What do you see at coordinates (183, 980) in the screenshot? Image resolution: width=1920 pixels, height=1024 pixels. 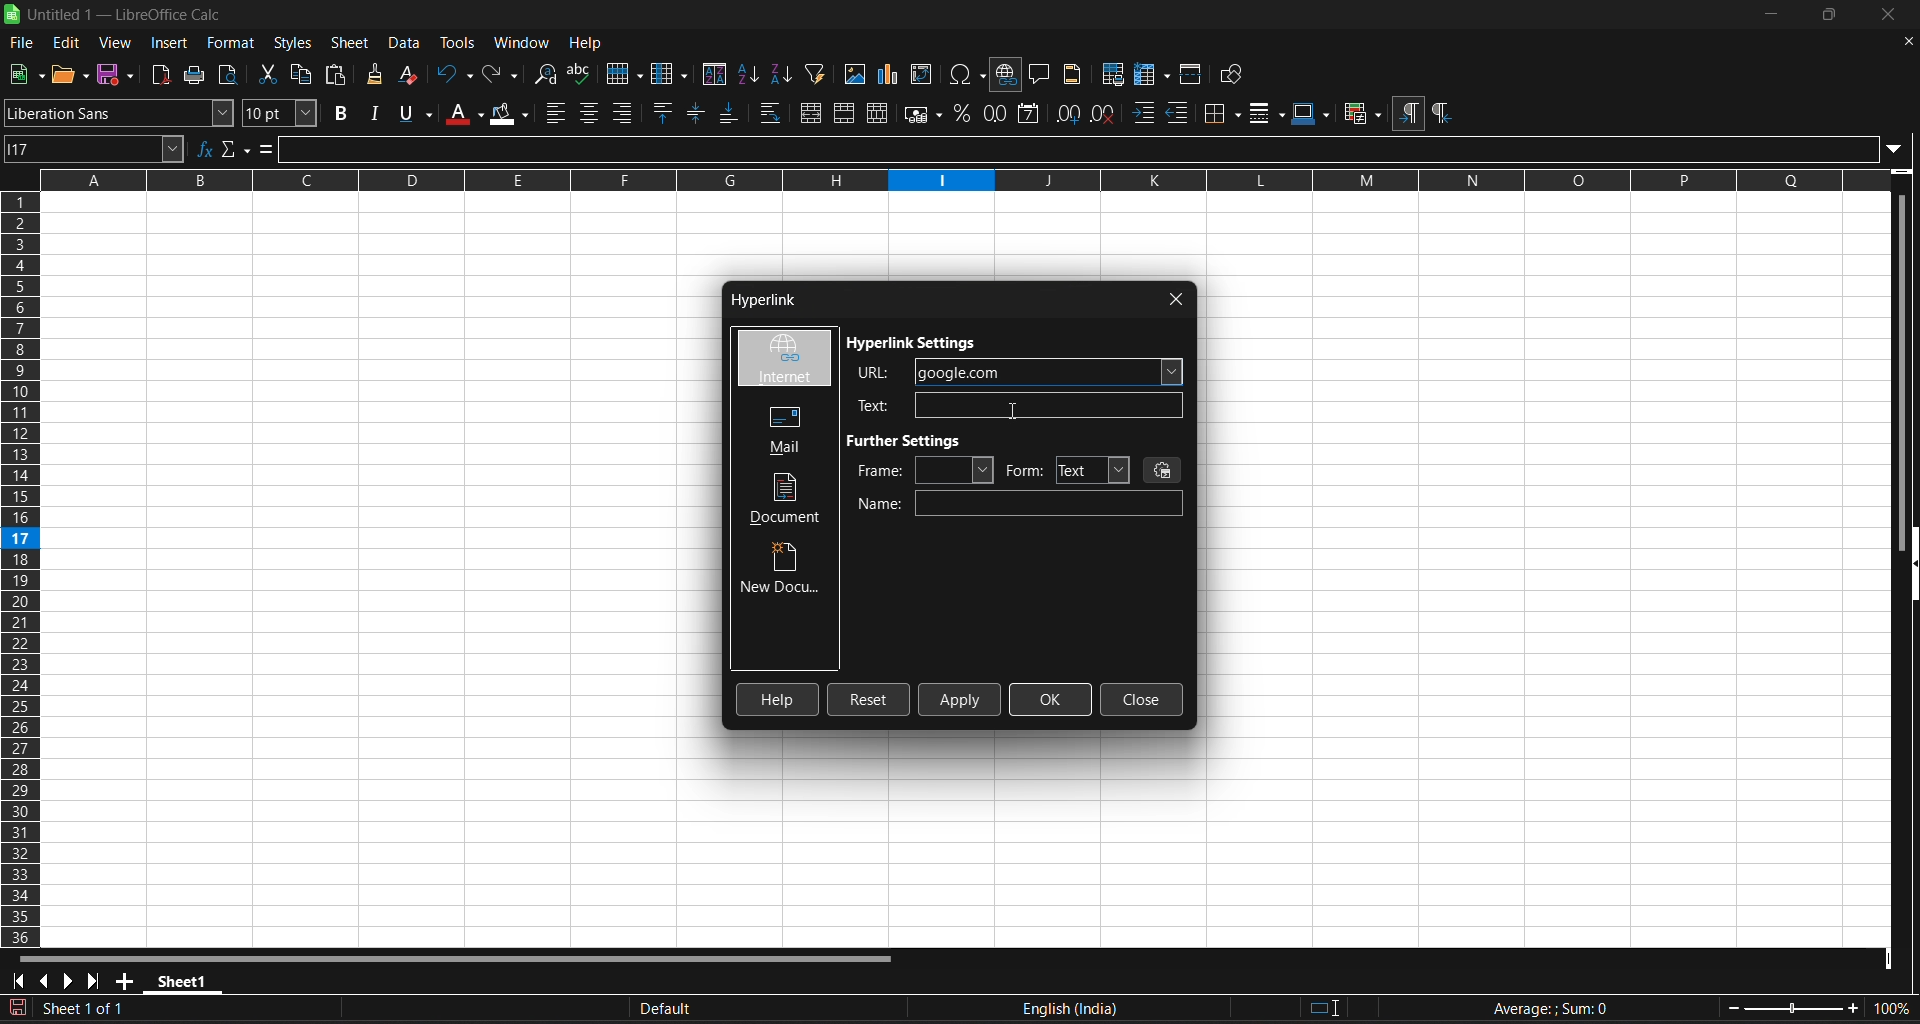 I see `sheet 1` at bounding box center [183, 980].